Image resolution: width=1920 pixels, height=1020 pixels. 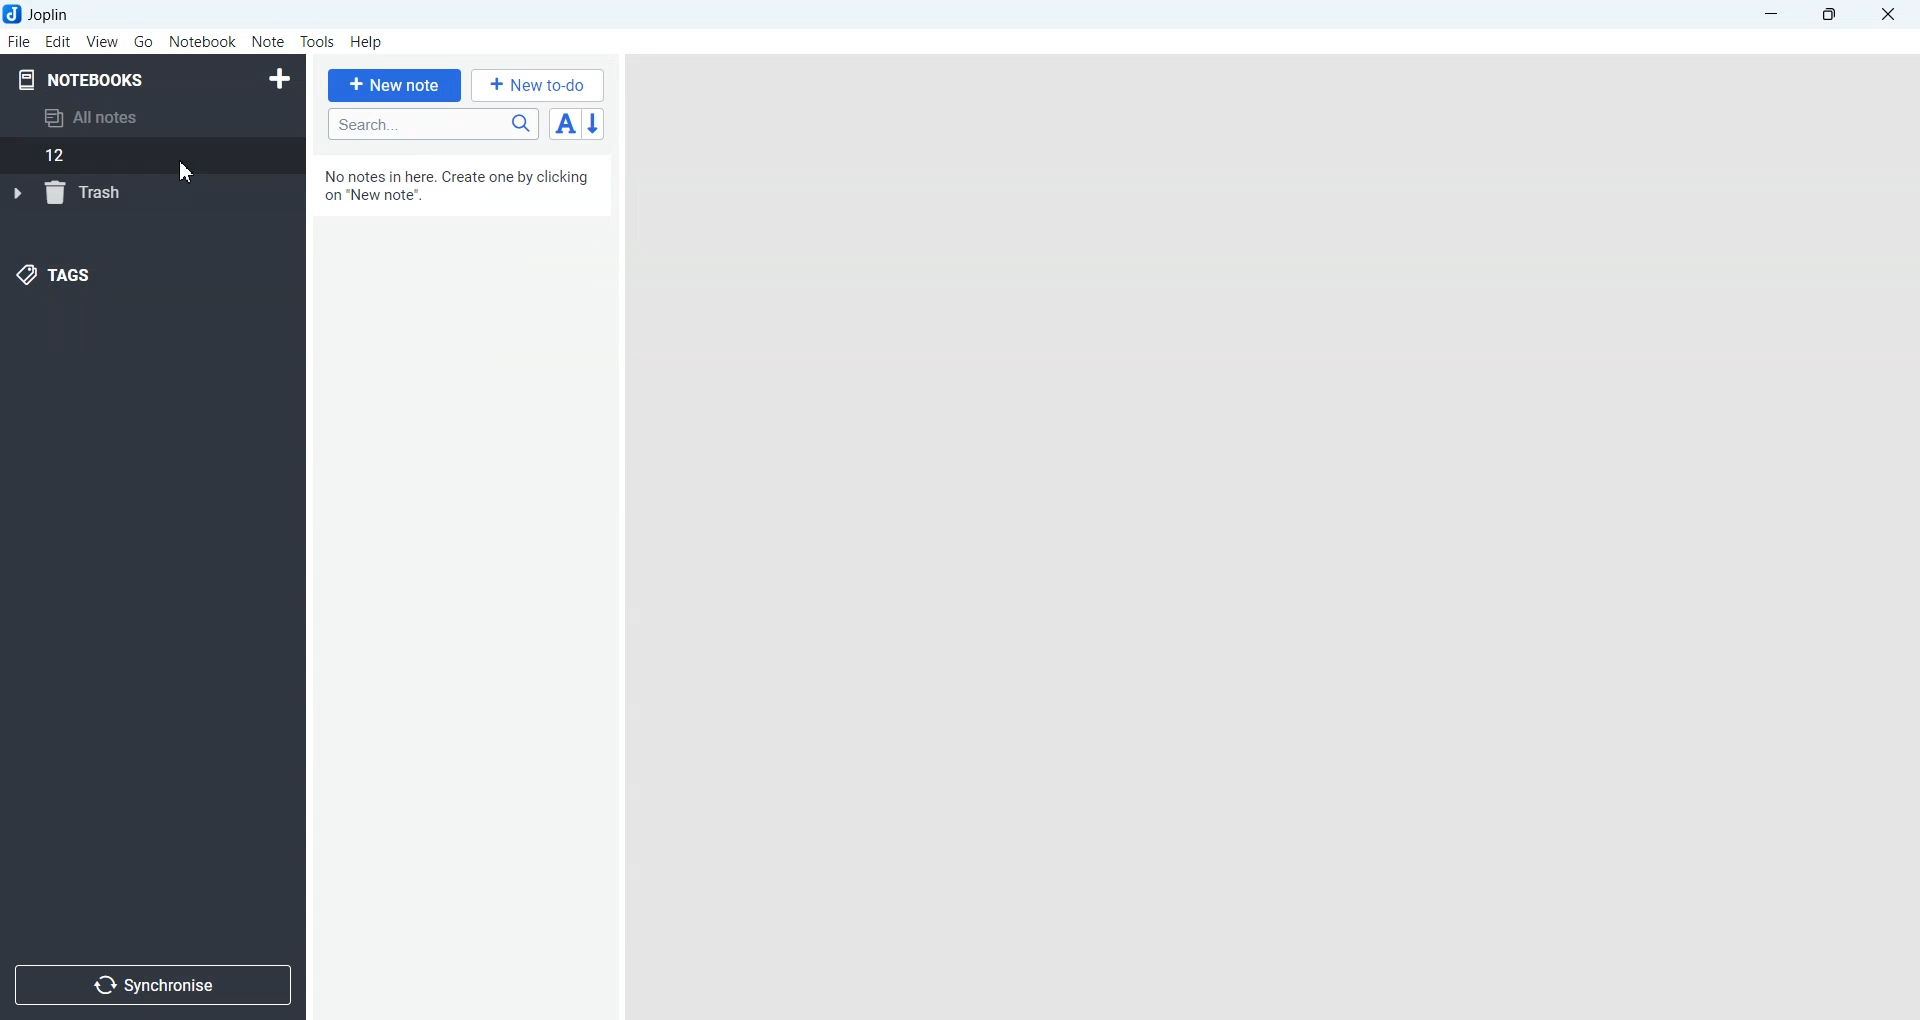 What do you see at coordinates (1886, 15) in the screenshot?
I see `Close` at bounding box center [1886, 15].